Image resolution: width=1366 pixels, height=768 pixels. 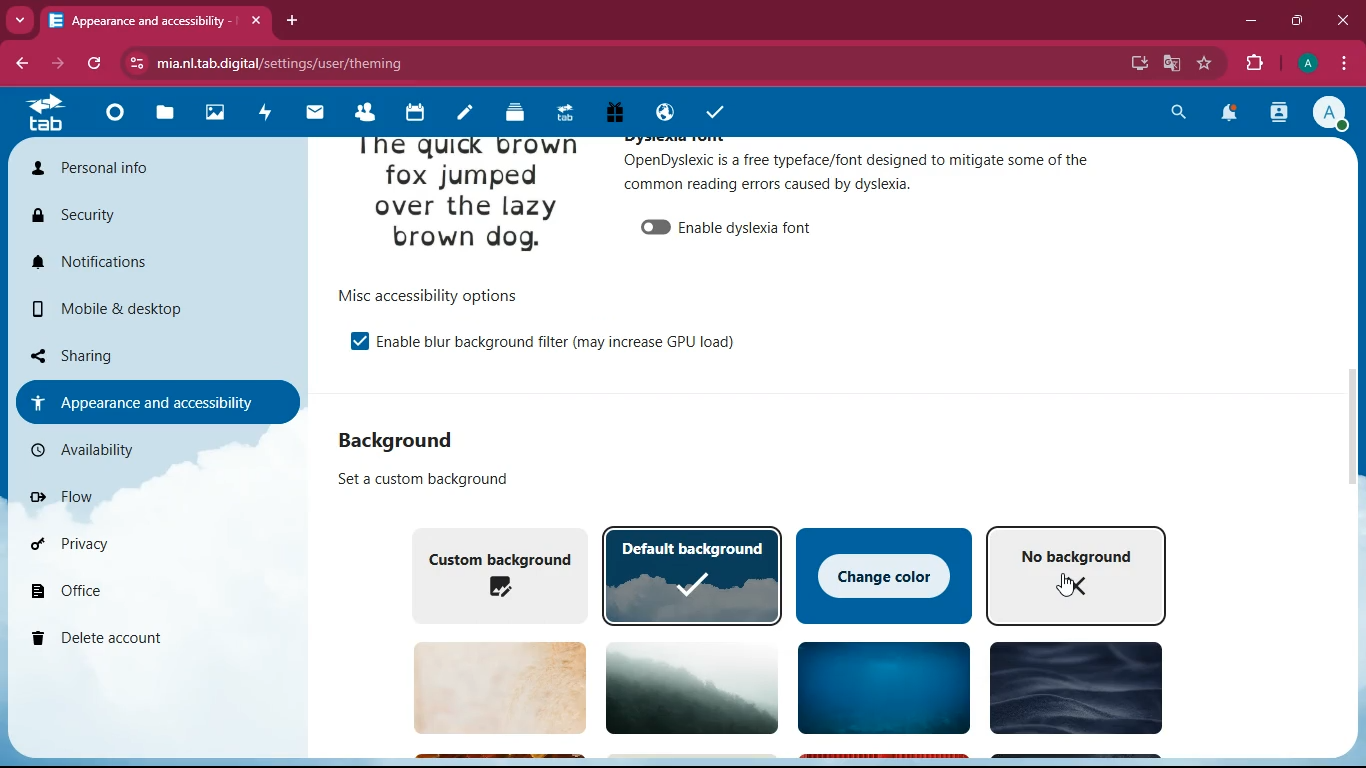 What do you see at coordinates (145, 639) in the screenshot?
I see `delete` at bounding box center [145, 639].